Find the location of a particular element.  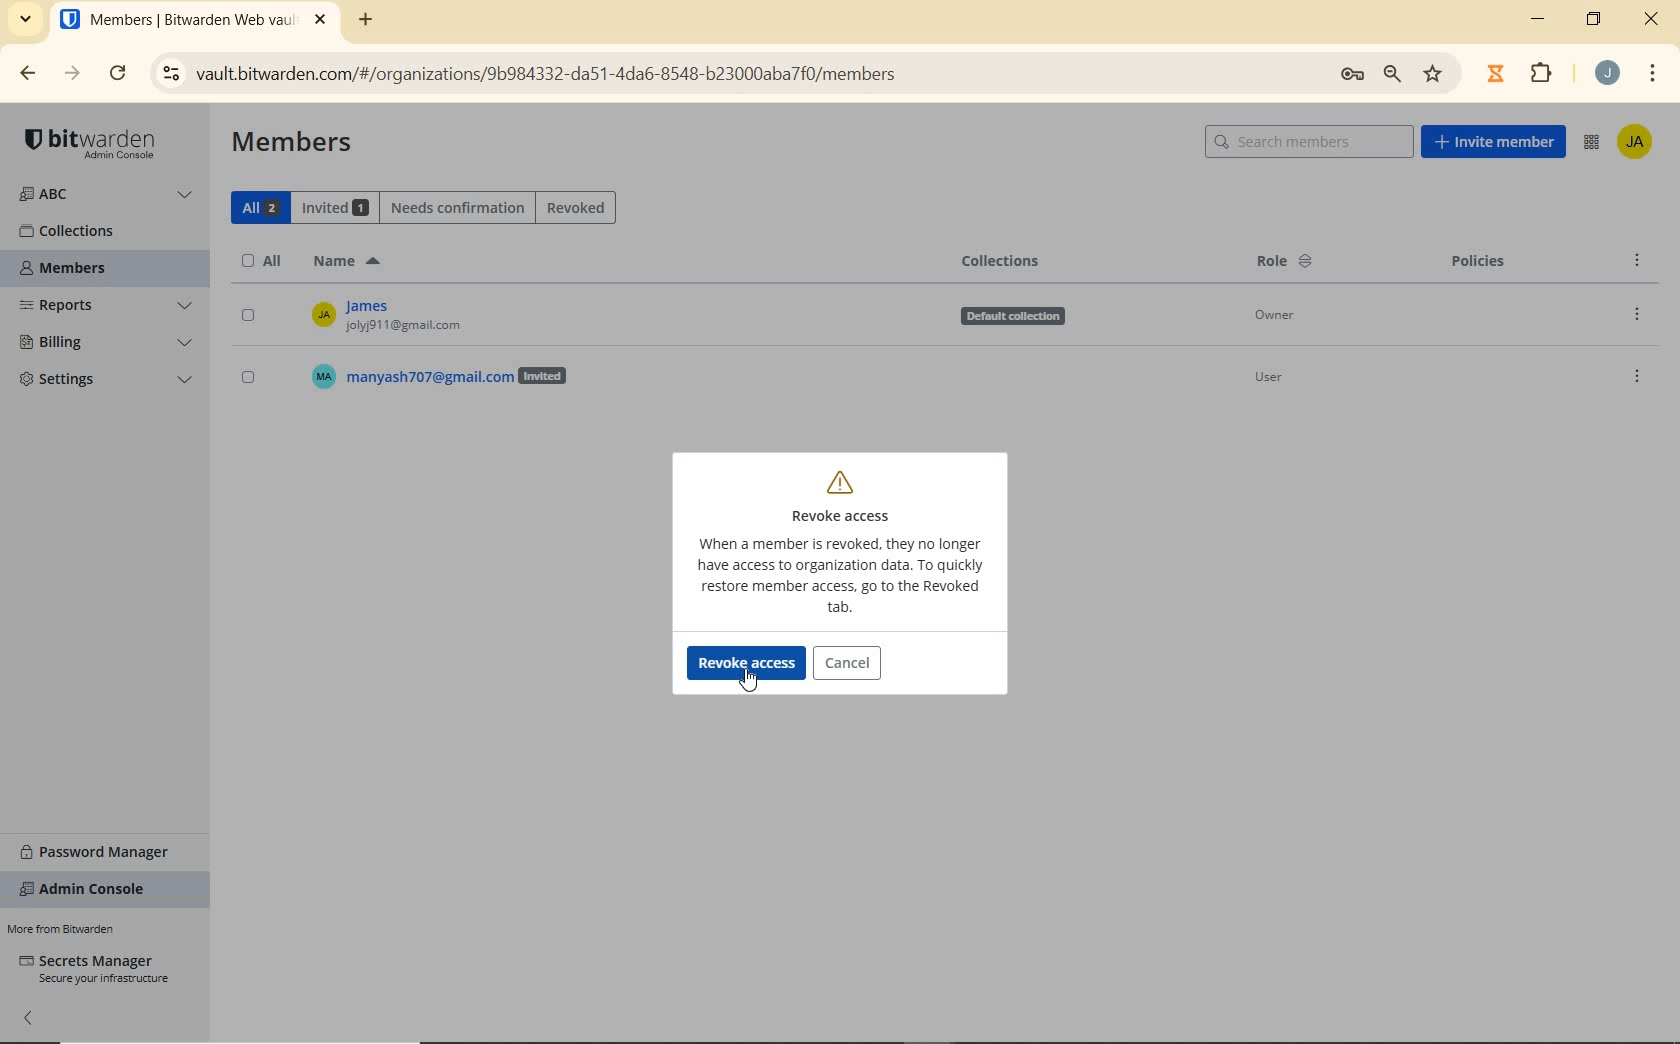

ADDRESS BAR is located at coordinates (803, 72).